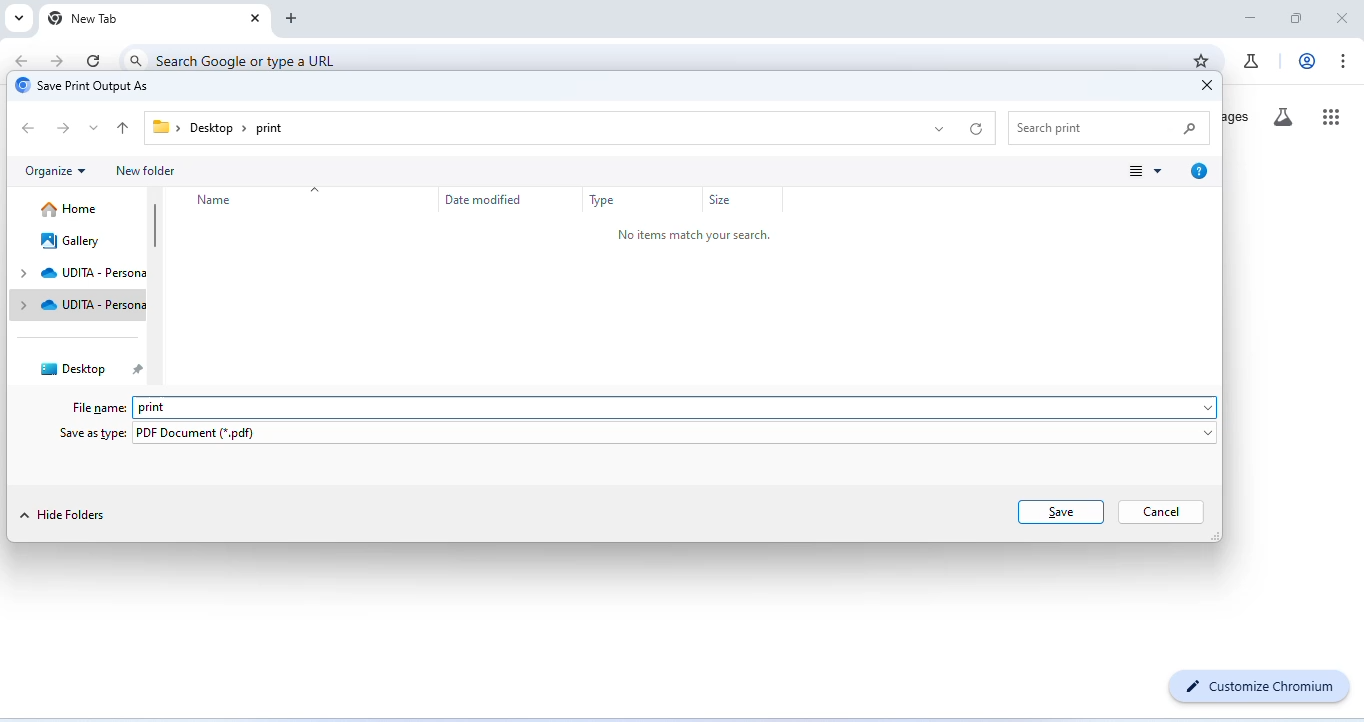  Describe the element at coordinates (1341, 16) in the screenshot. I see `close` at that location.